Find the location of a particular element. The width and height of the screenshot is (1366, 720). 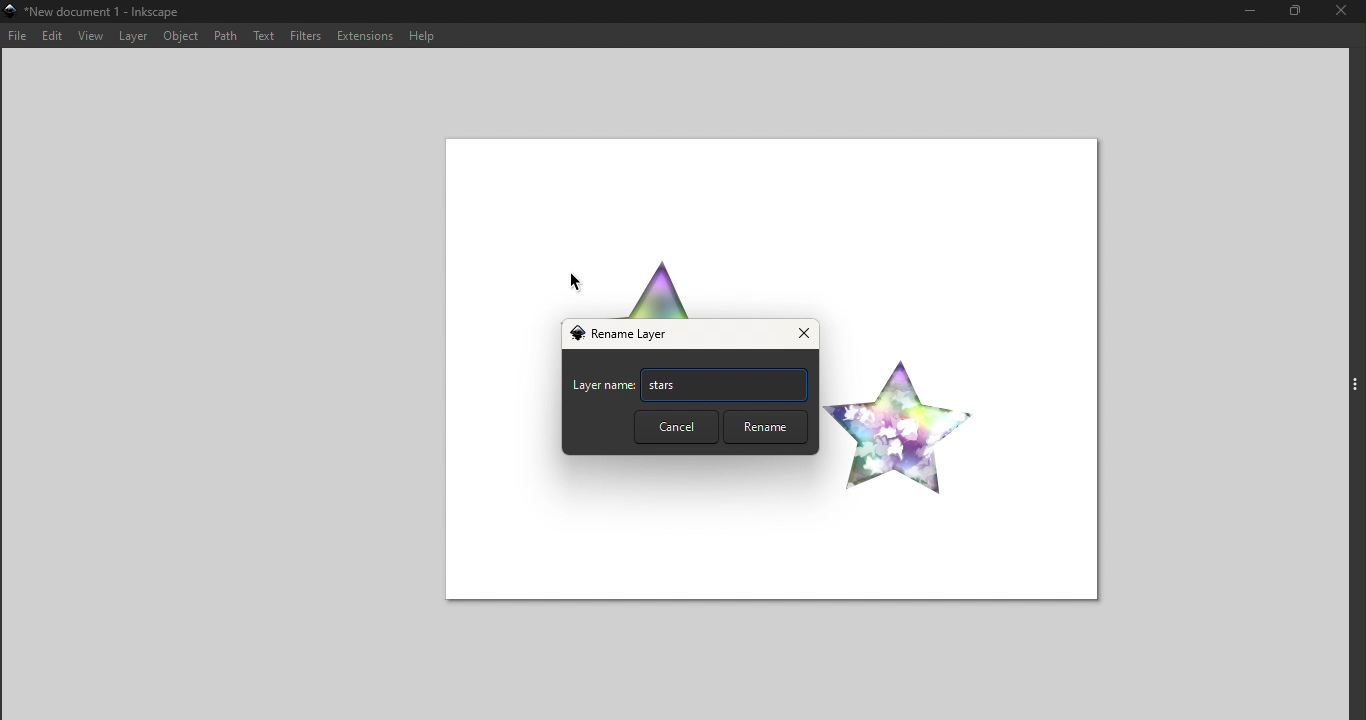

Rename layer is located at coordinates (627, 335).